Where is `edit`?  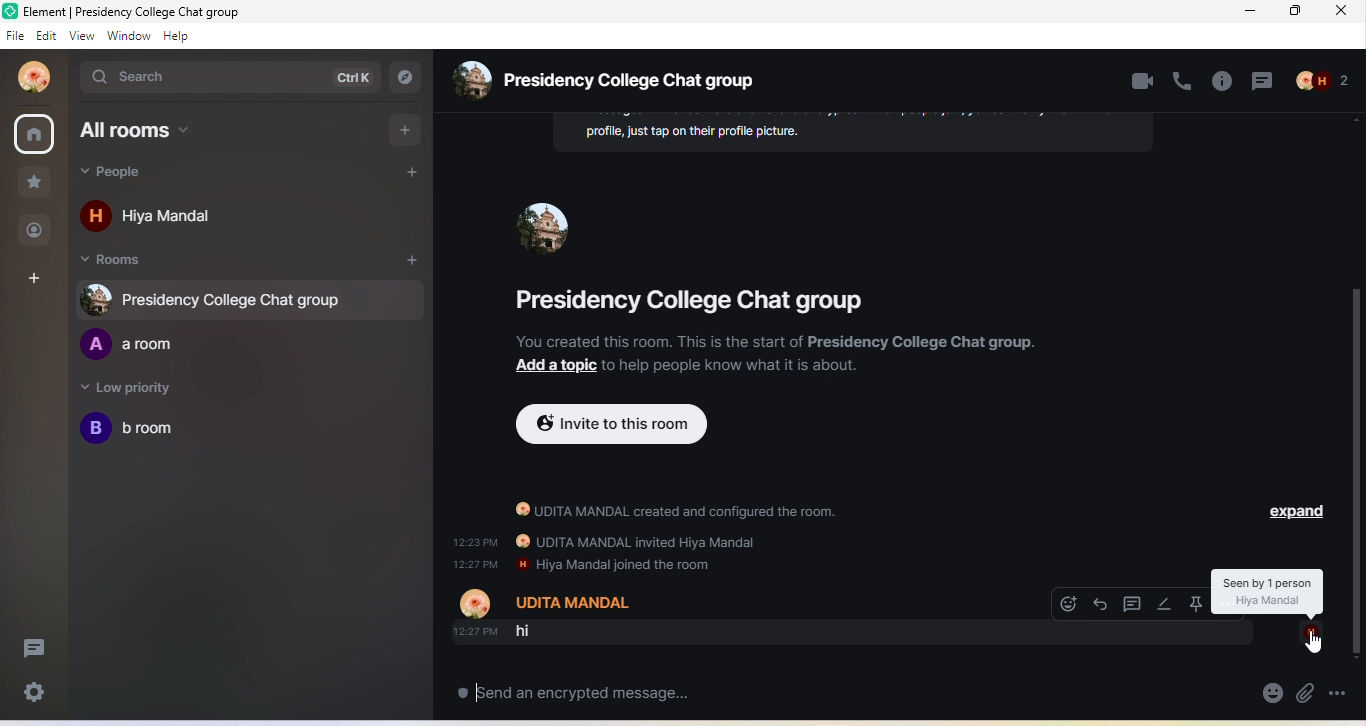 edit is located at coordinates (1165, 604).